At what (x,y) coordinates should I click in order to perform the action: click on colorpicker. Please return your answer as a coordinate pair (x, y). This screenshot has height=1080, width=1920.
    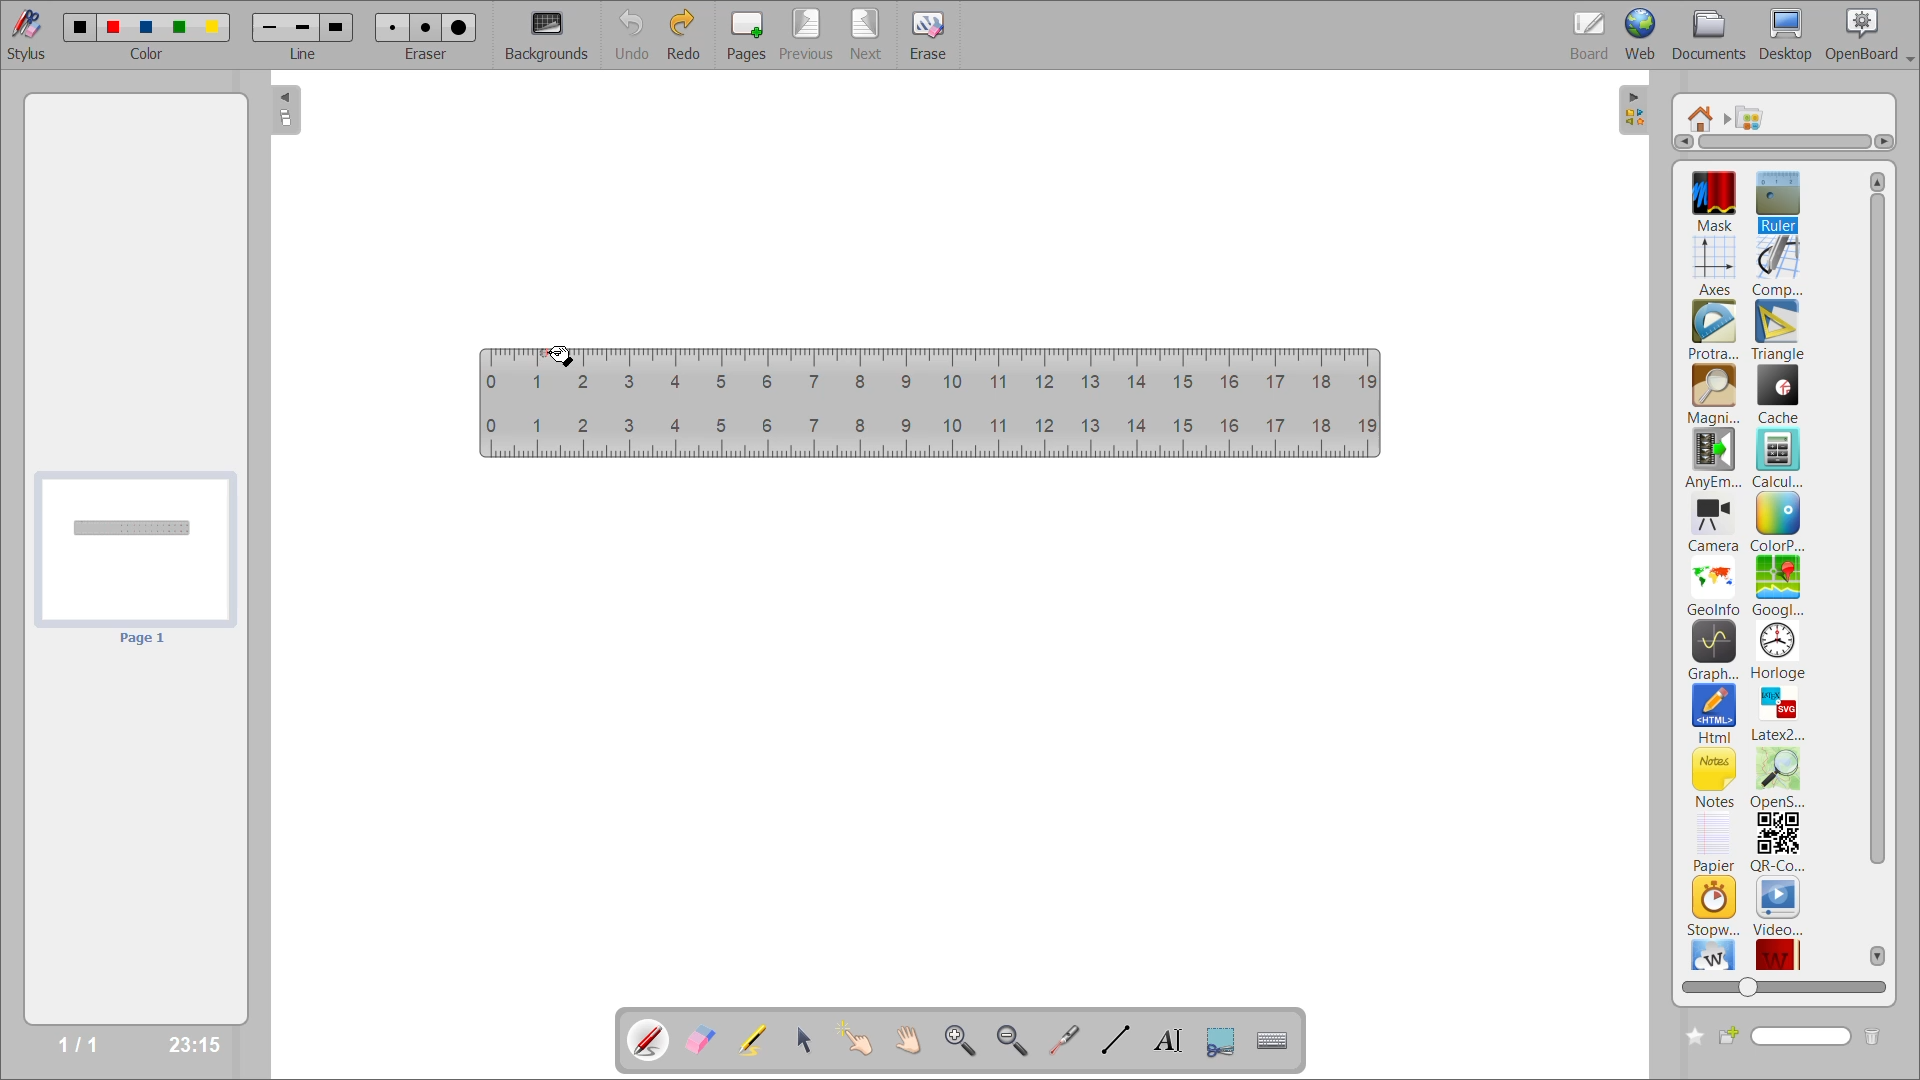
    Looking at the image, I should click on (1777, 522).